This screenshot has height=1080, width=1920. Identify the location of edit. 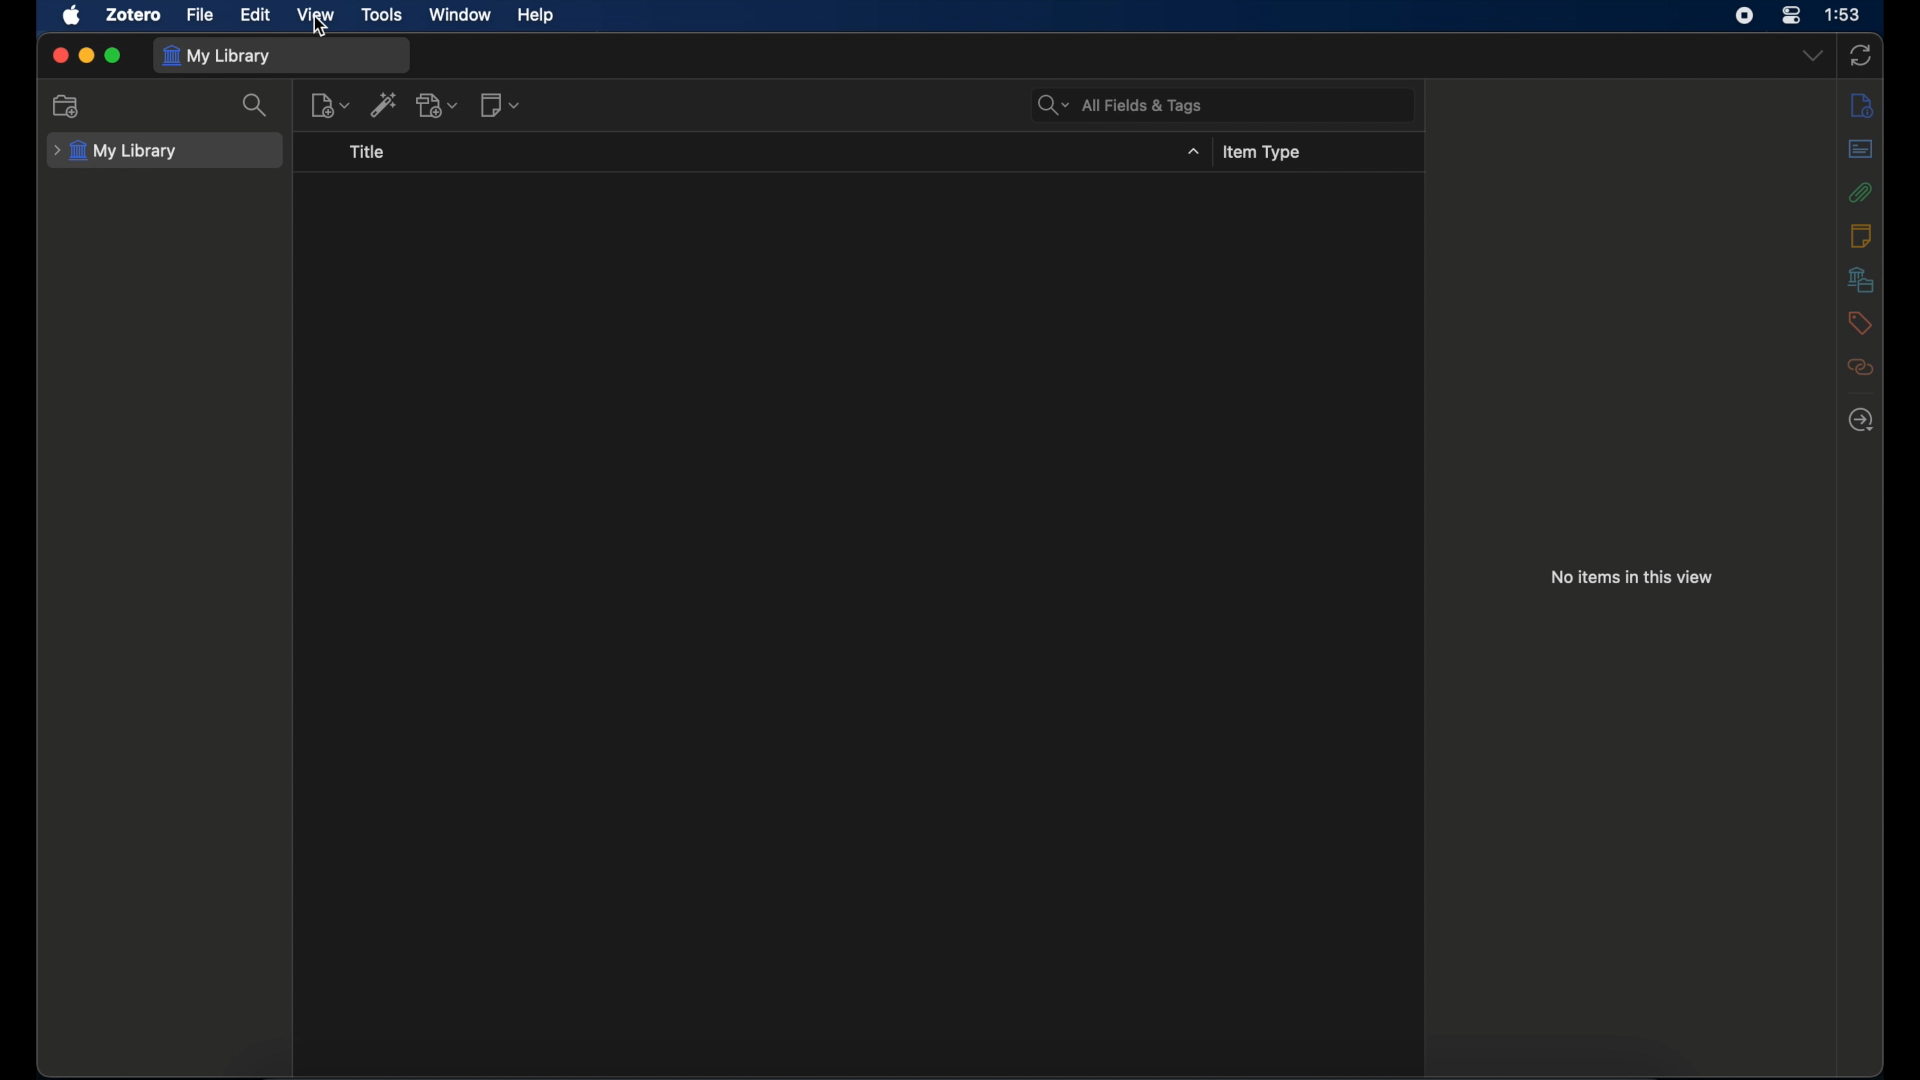
(256, 15).